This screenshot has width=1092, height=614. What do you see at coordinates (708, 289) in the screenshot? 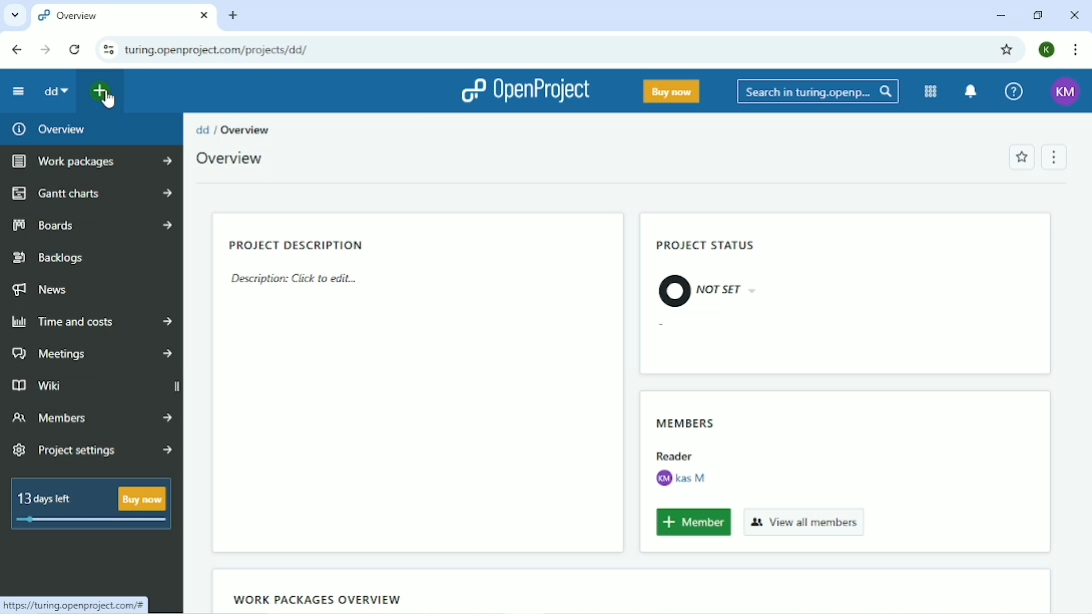
I see `Not Set` at bounding box center [708, 289].